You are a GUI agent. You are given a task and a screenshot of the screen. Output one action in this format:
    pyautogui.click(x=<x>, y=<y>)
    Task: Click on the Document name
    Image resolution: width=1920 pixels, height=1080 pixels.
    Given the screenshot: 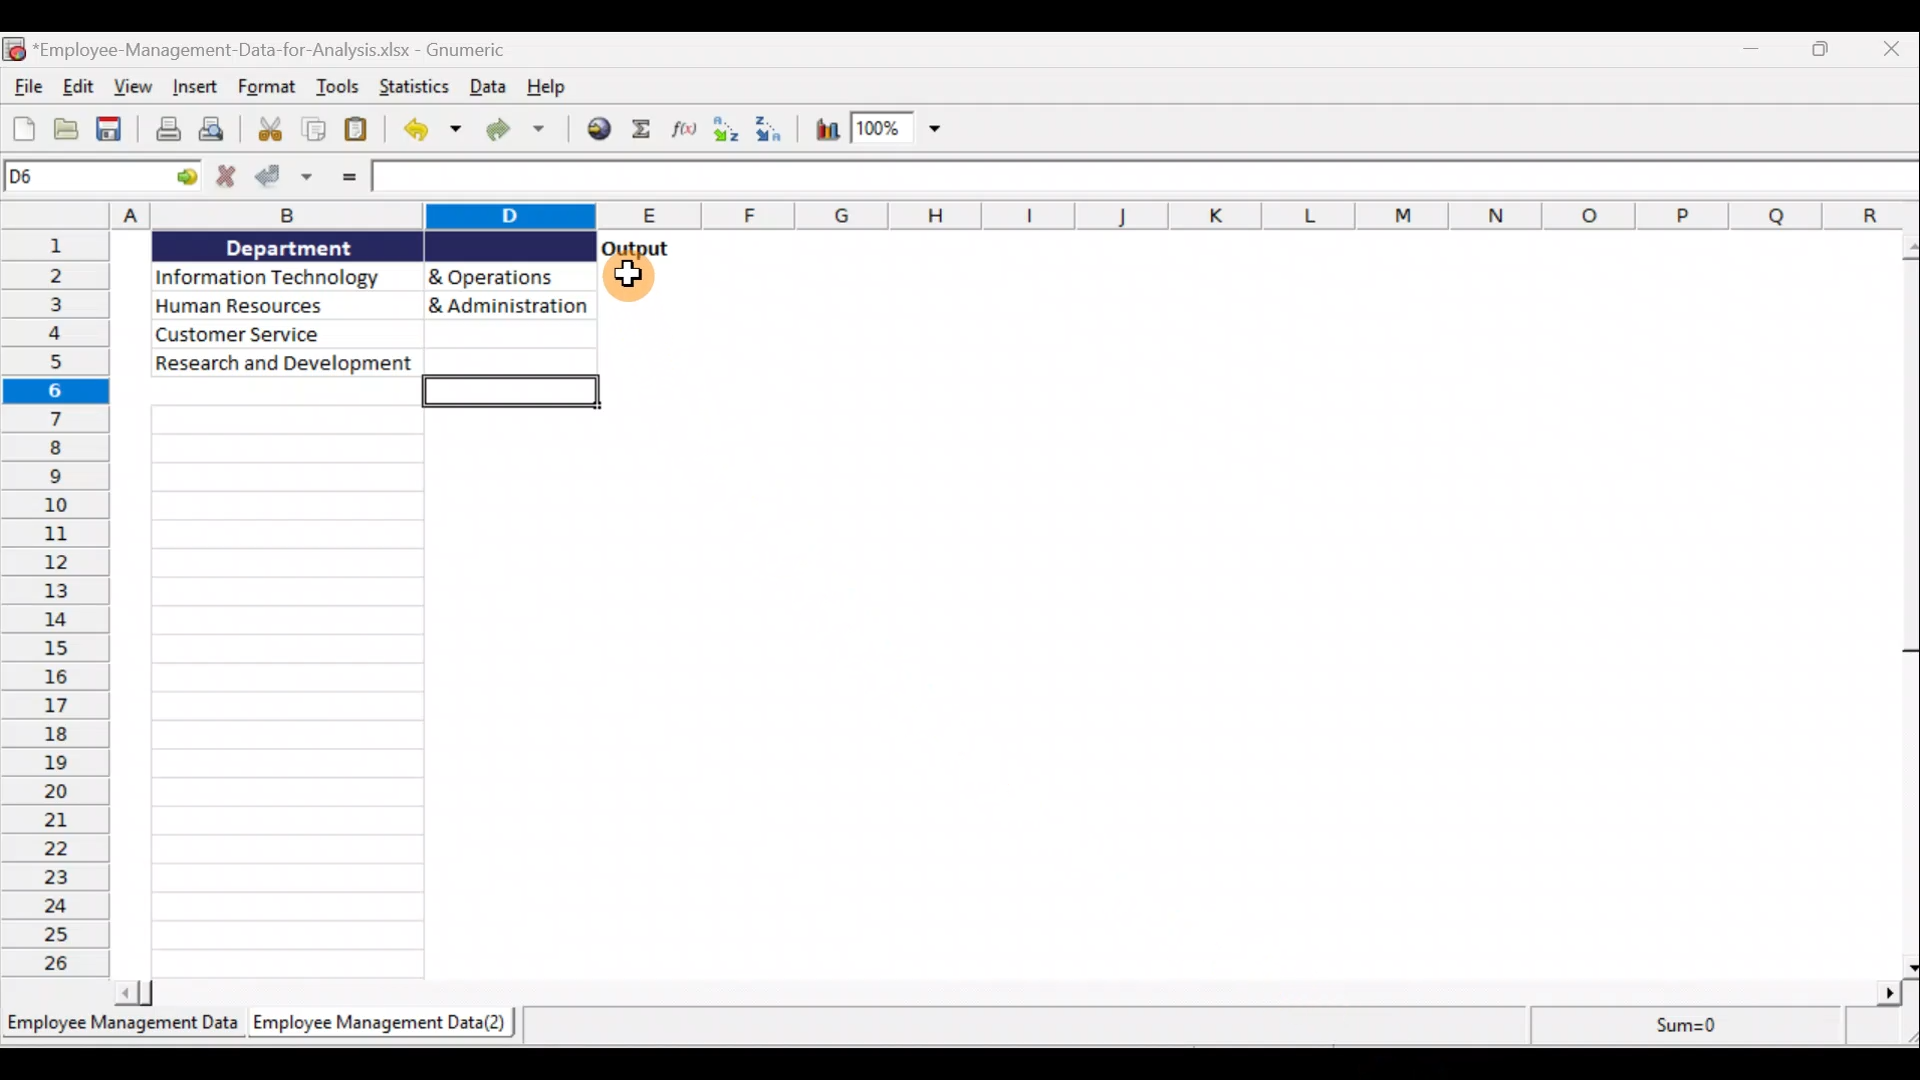 What is the action you would take?
    pyautogui.click(x=280, y=53)
    